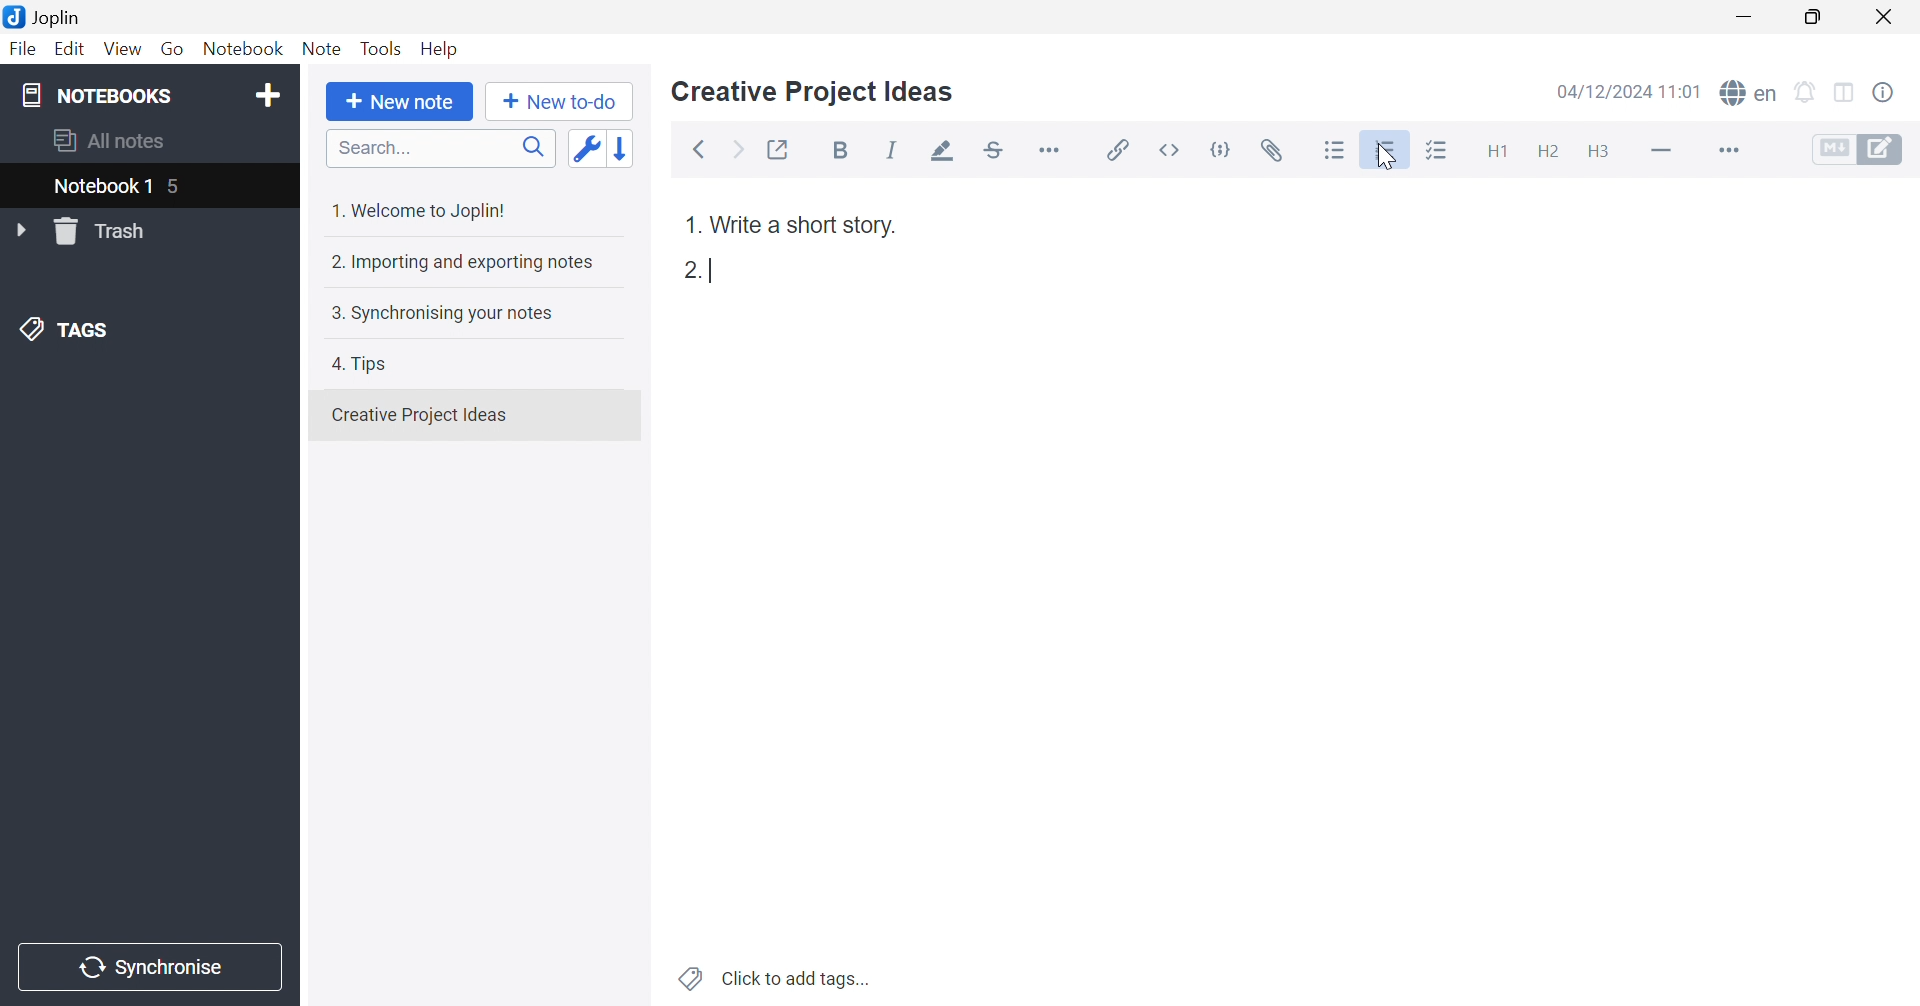  What do you see at coordinates (445, 314) in the screenshot?
I see `3. Synchronising your notes` at bounding box center [445, 314].